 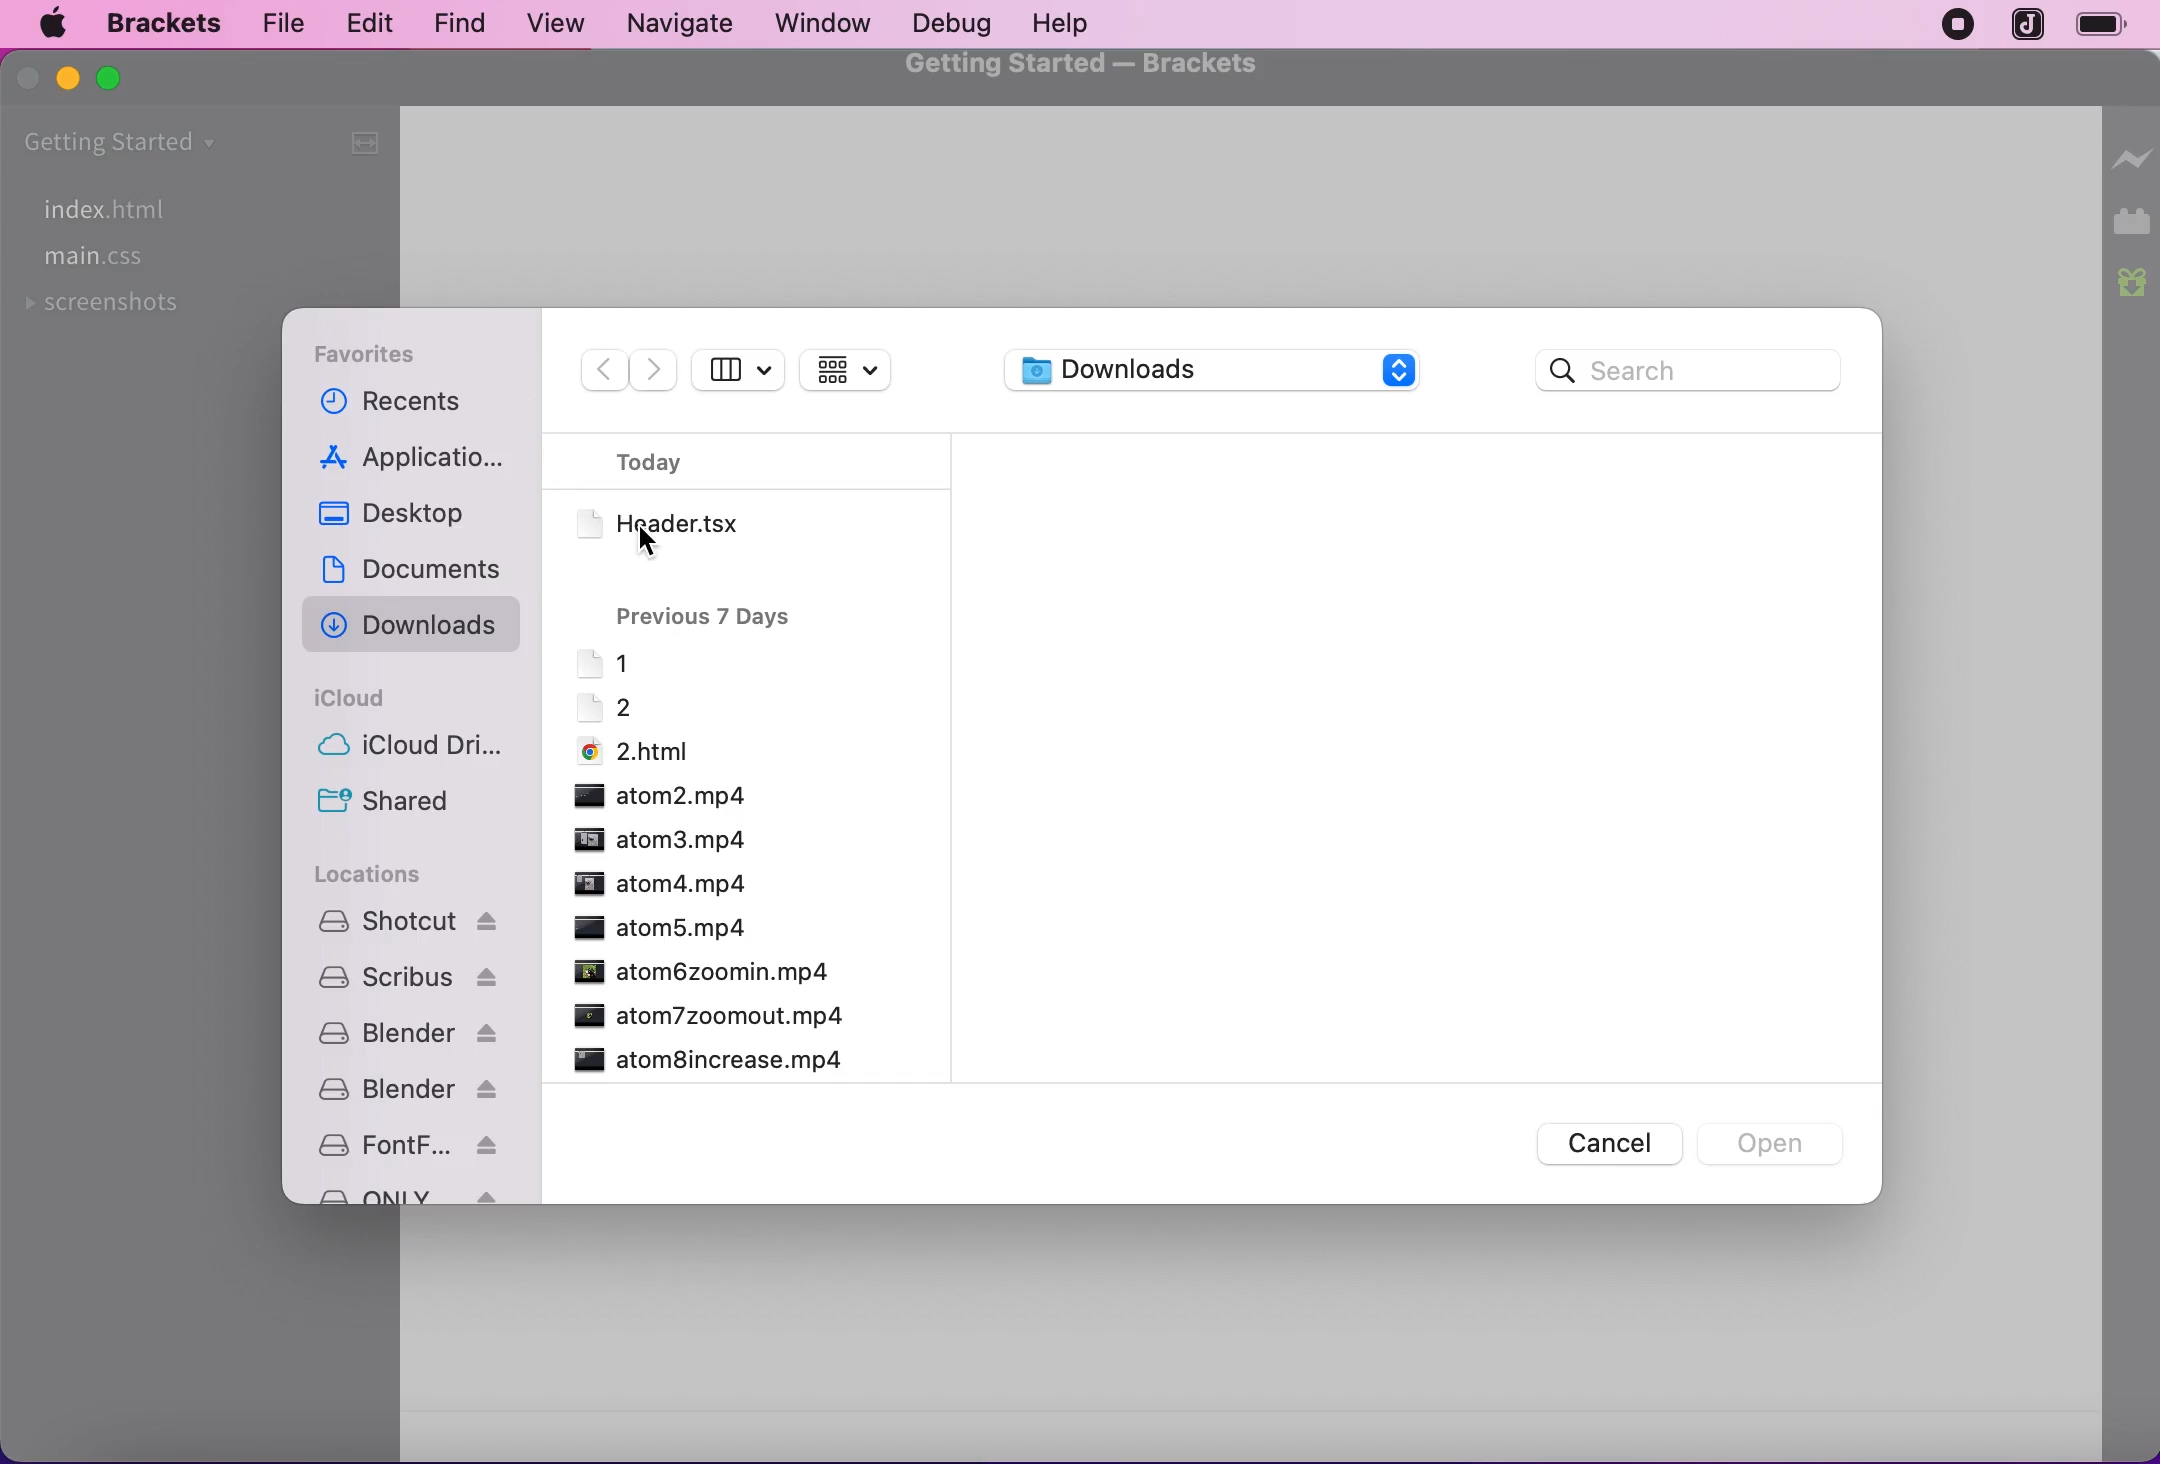 What do you see at coordinates (740, 368) in the screenshot?
I see `show sidebar` at bounding box center [740, 368].